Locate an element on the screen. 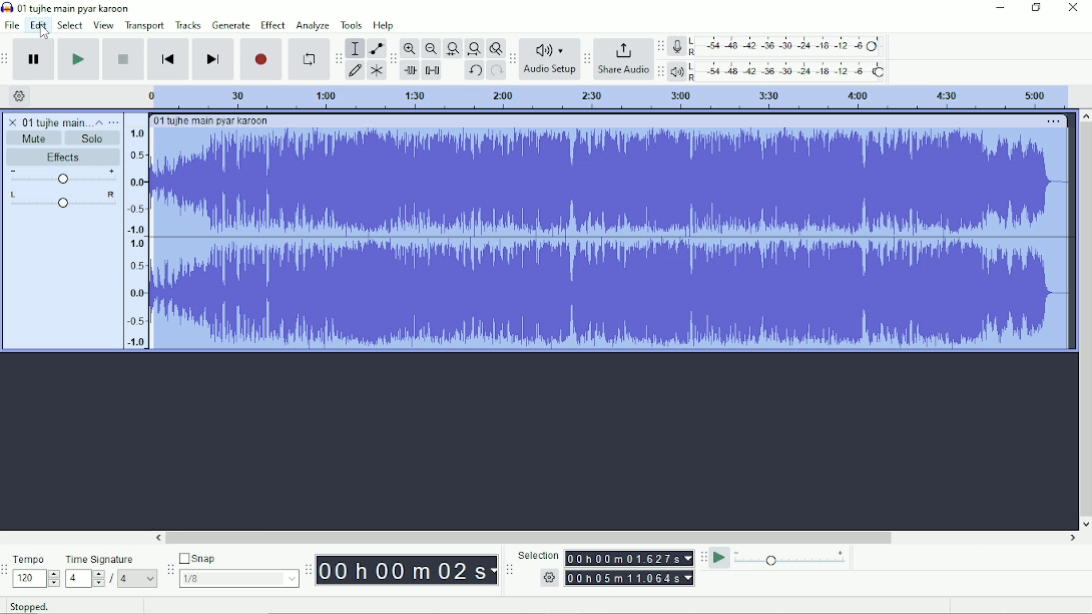  4 is located at coordinates (138, 579).